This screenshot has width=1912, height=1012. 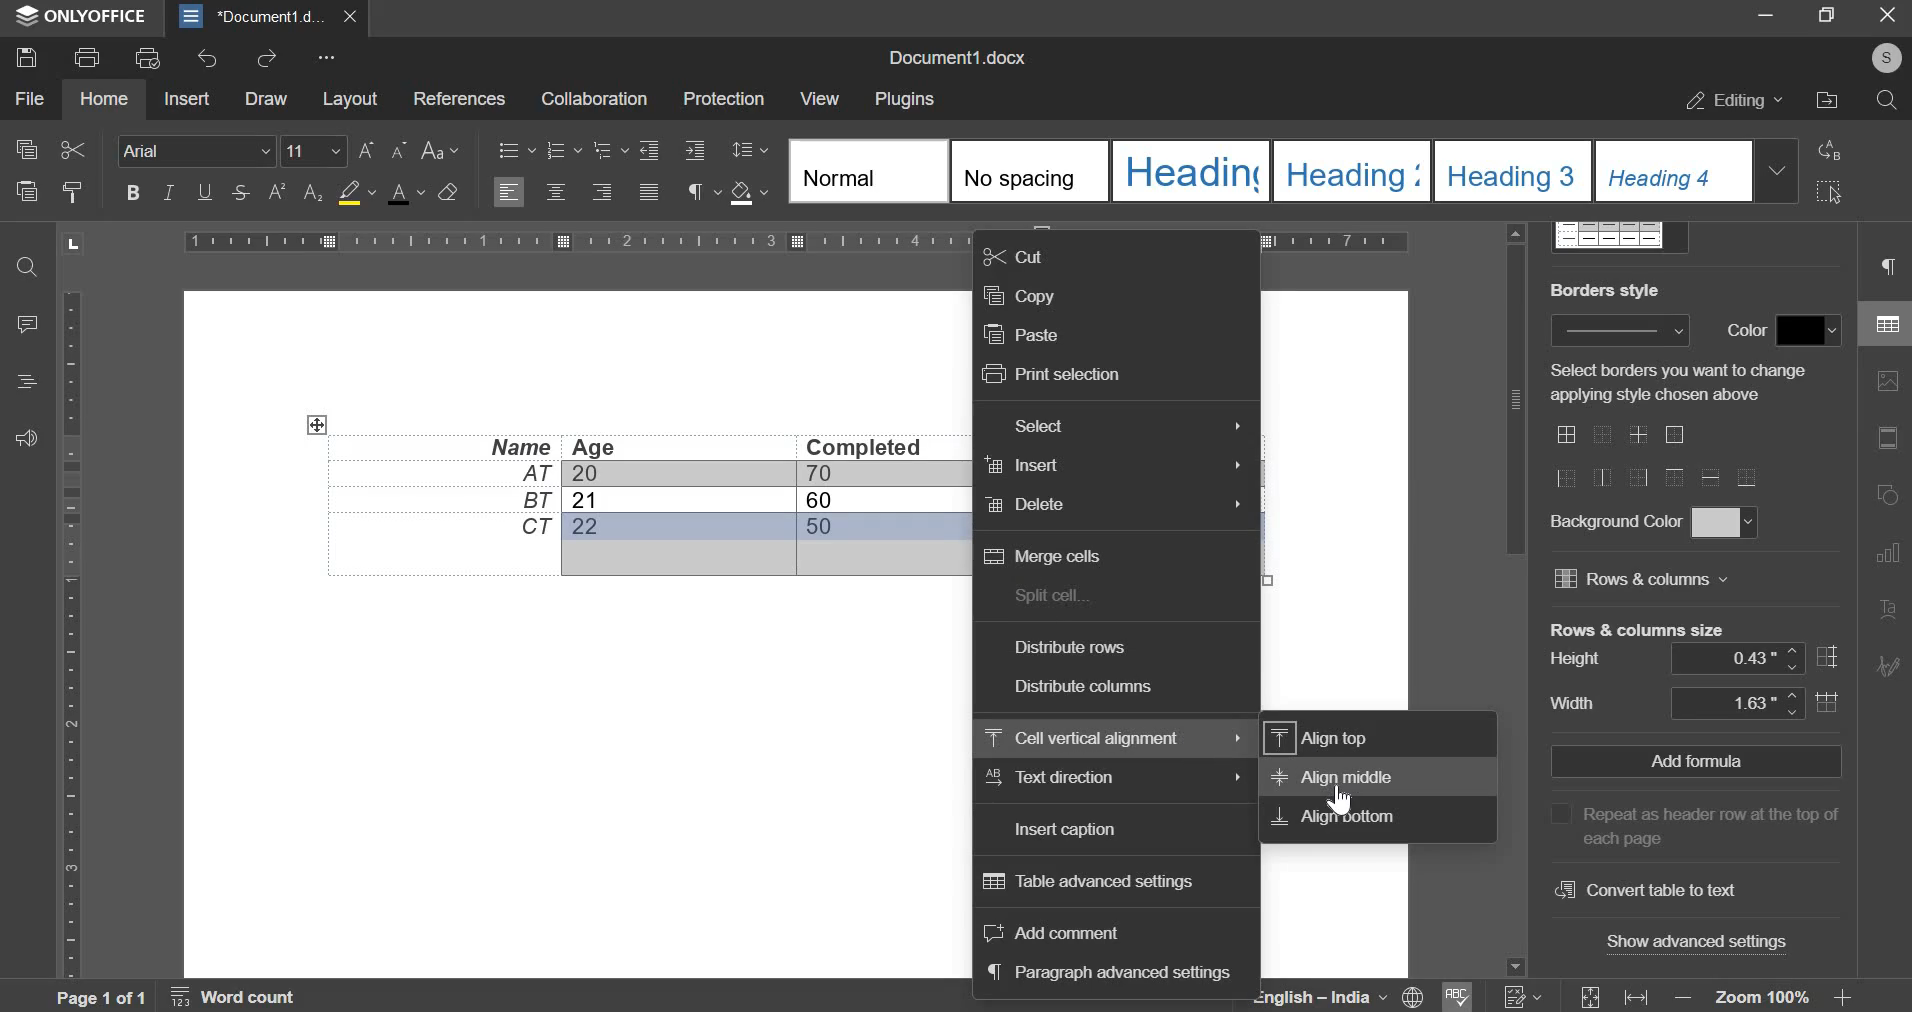 I want to click on height, so click(x=1746, y=658).